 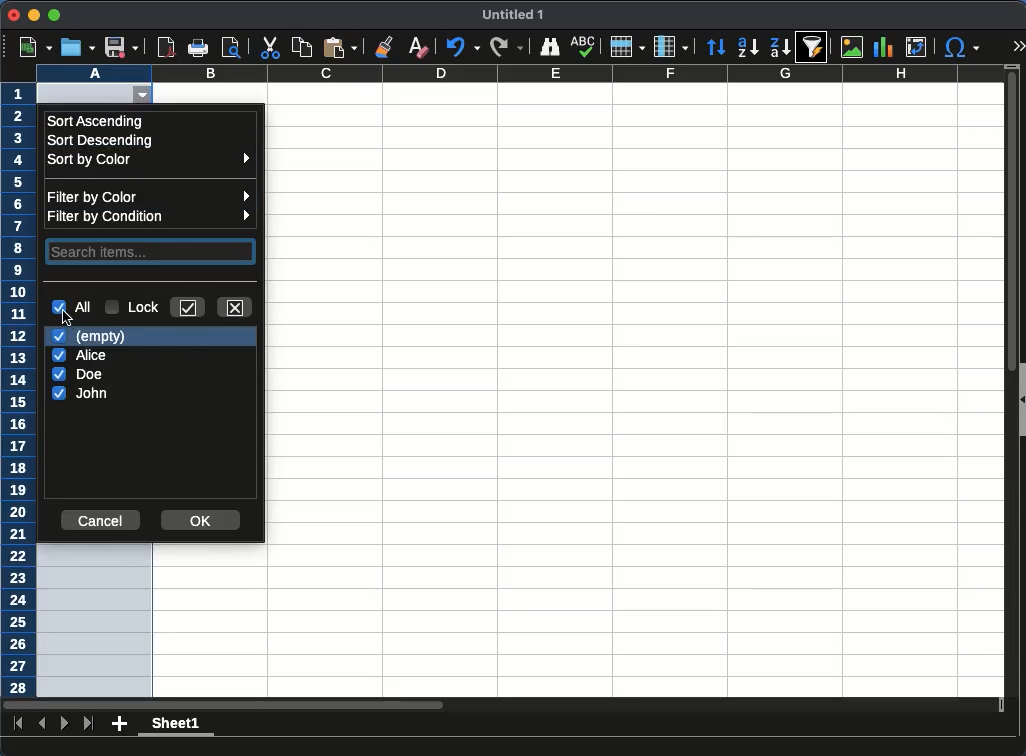 What do you see at coordinates (269, 47) in the screenshot?
I see `cut` at bounding box center [269, 47].